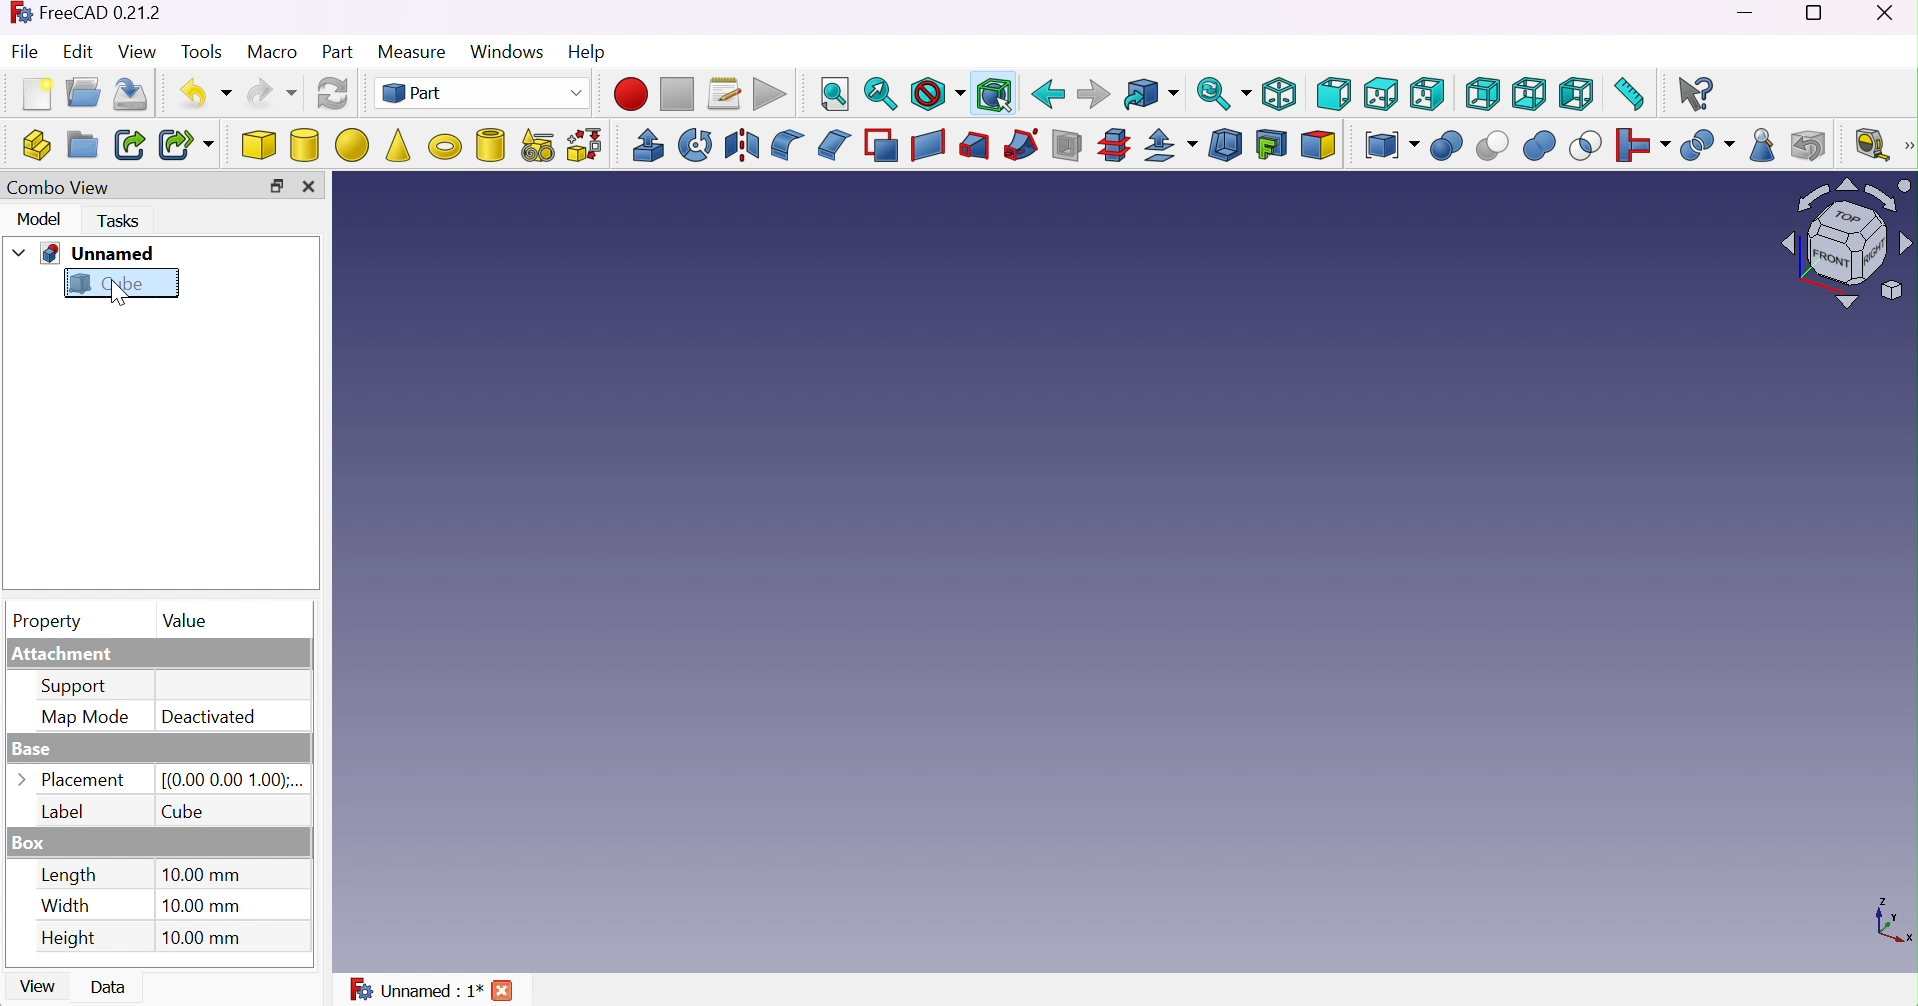 This screenshot has height=1006, width=1918. What do you see at coordinates (1705, 147) in the screenshot?
I see `Split objects` at bounding box center [1705, 147].